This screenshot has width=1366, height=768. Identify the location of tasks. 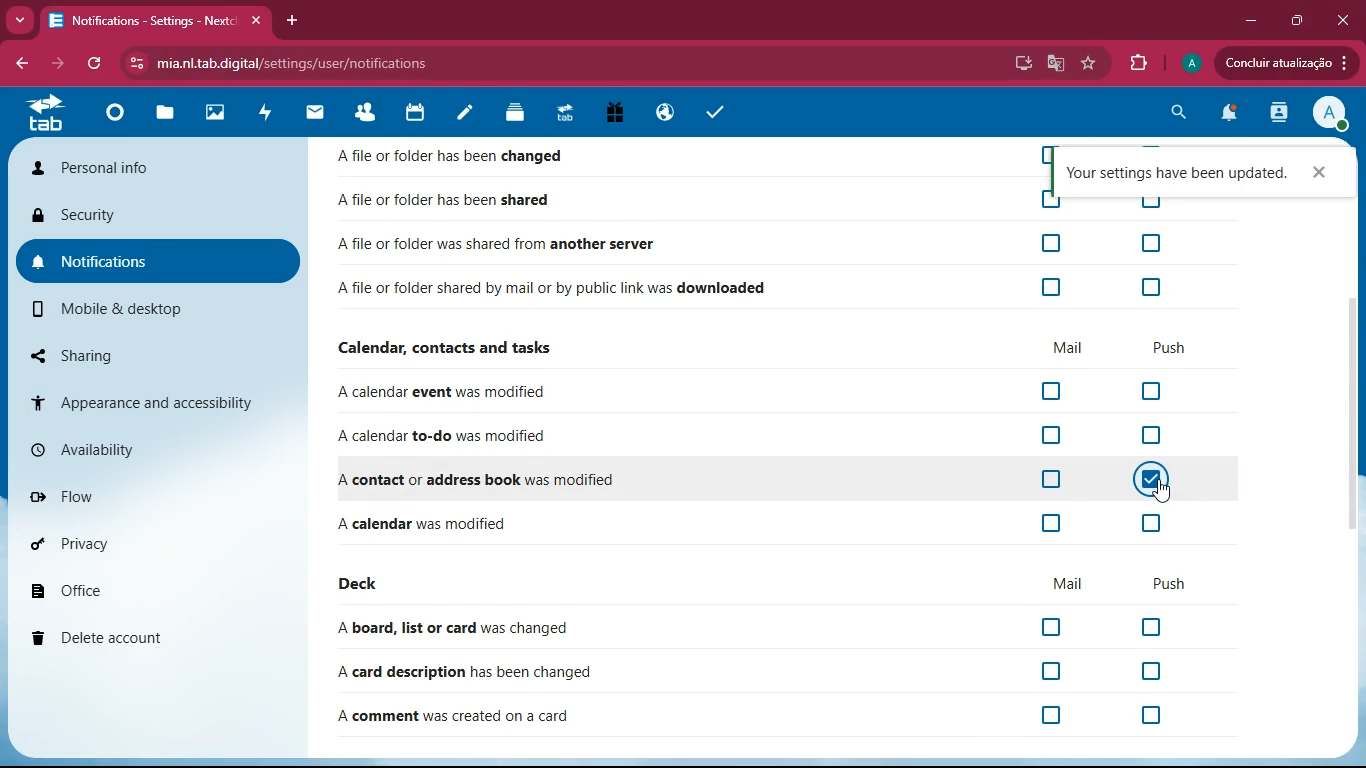
(718, 114).